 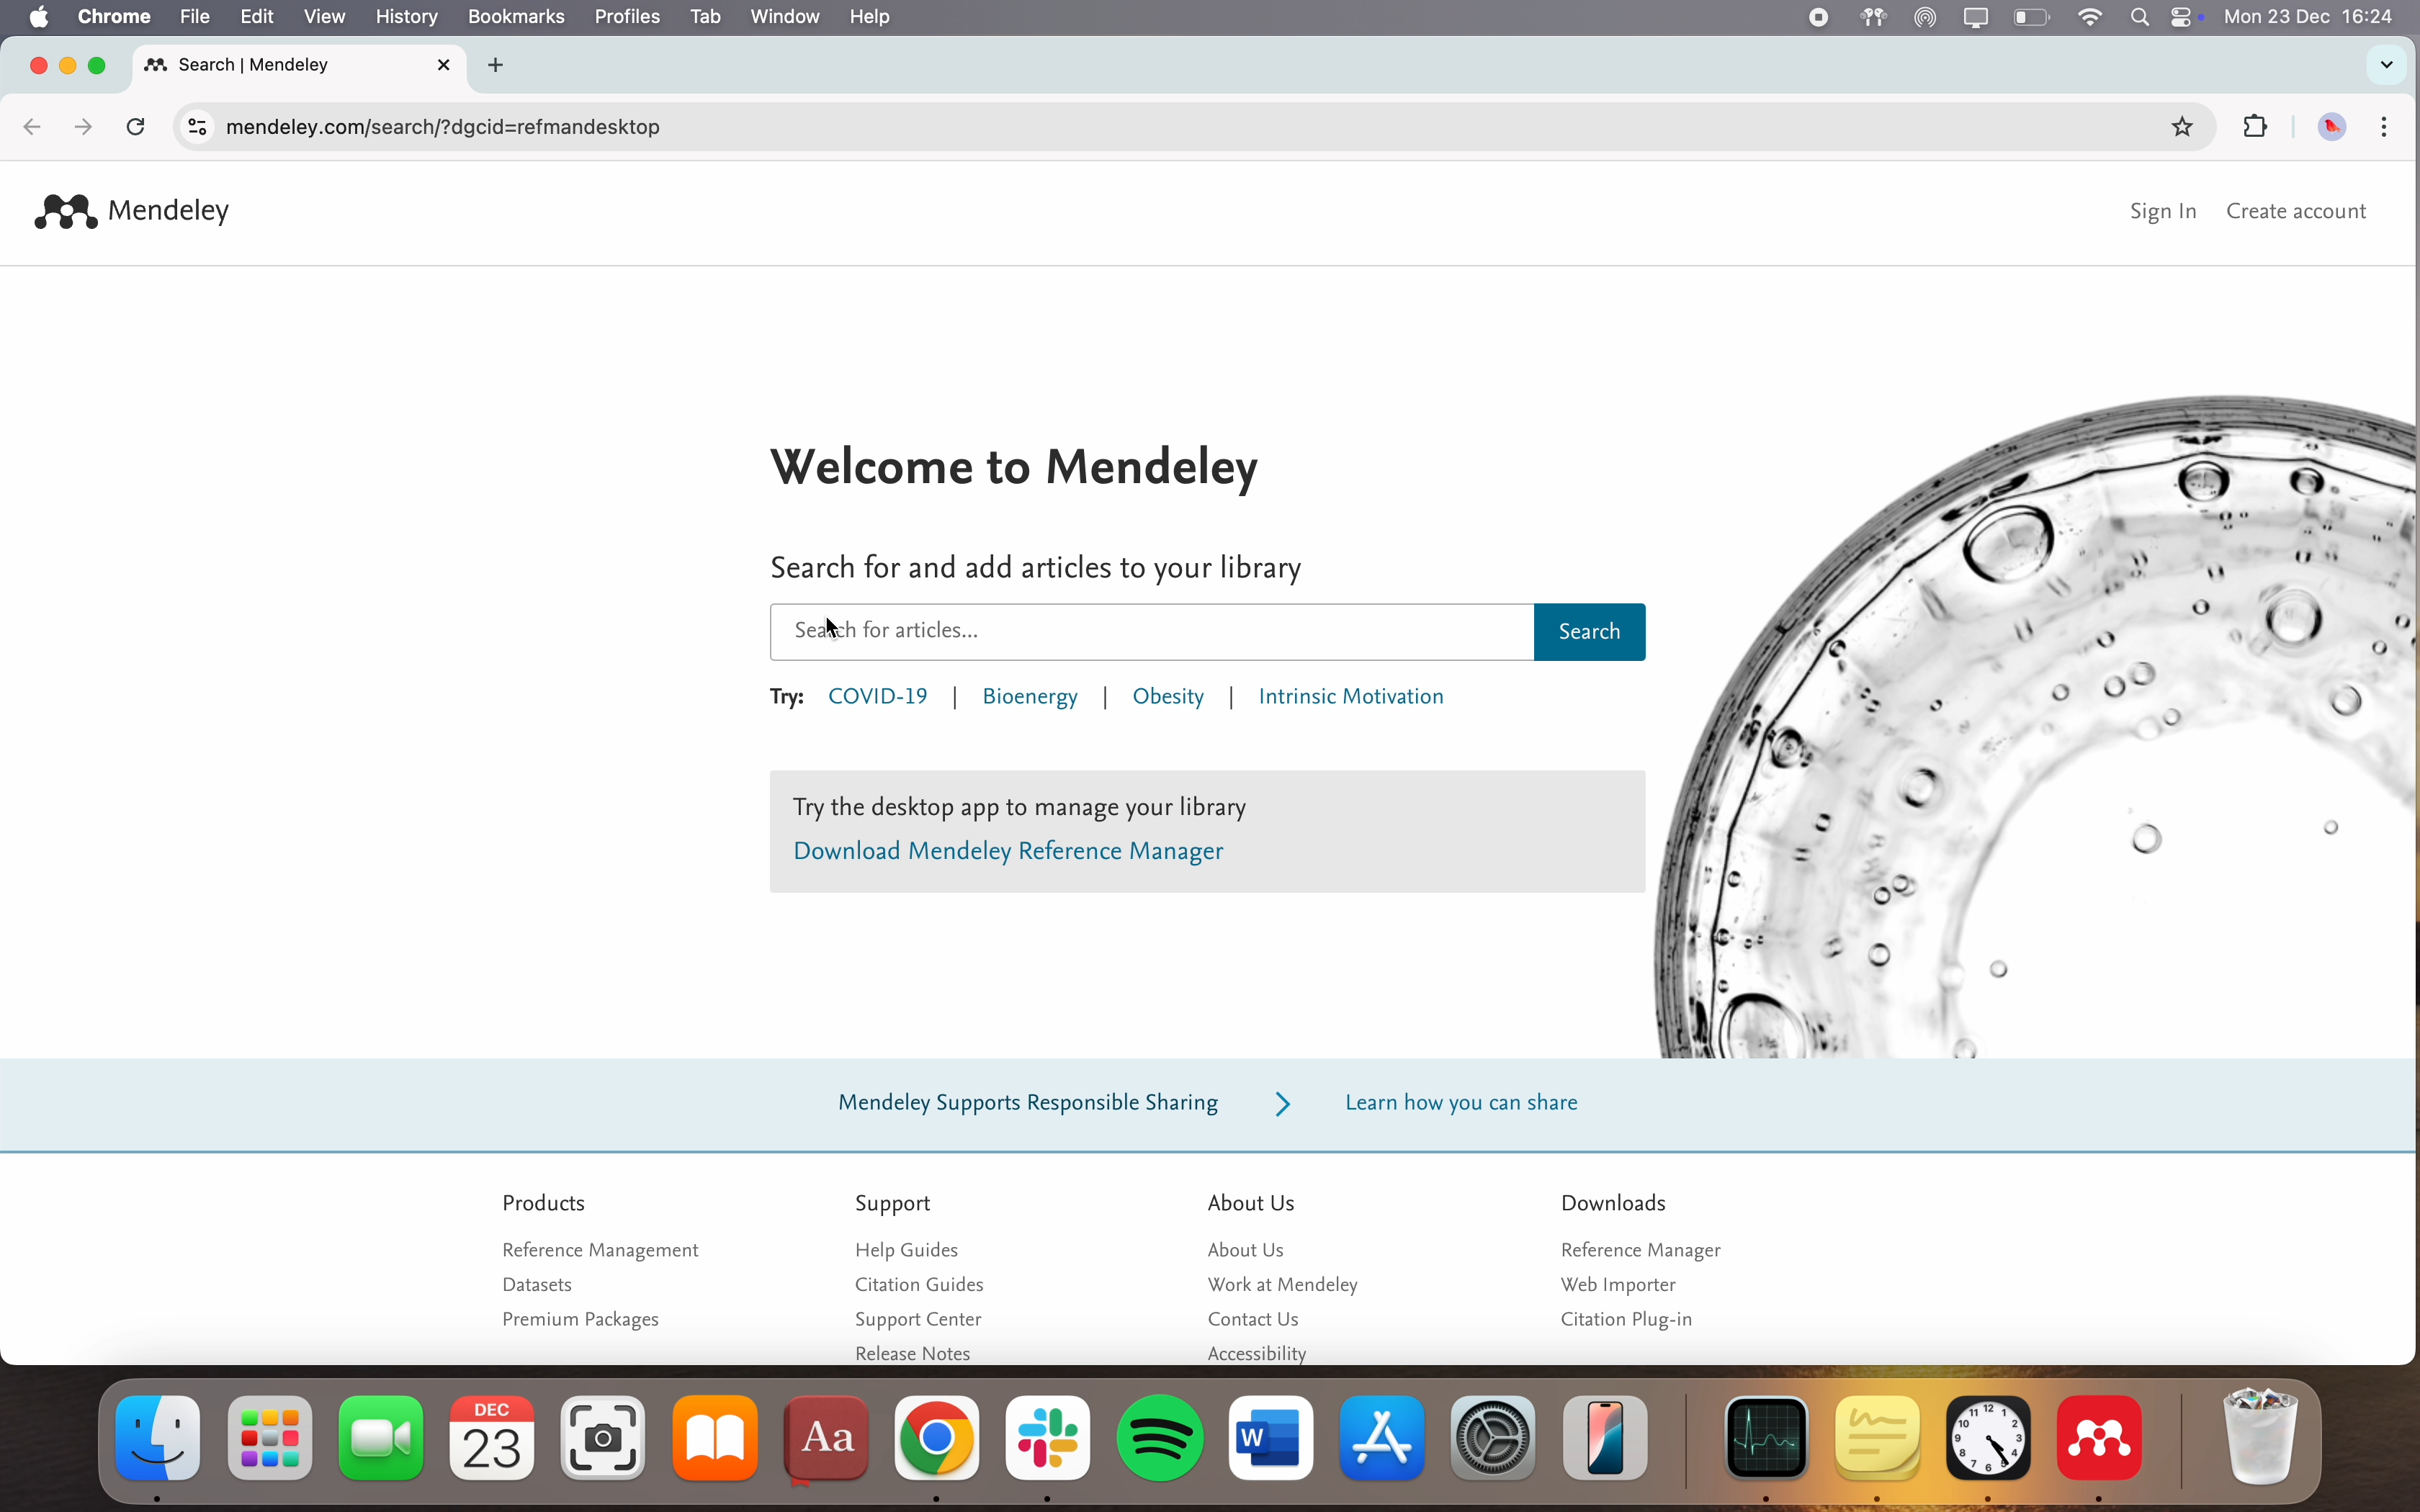 I want to click on launchpad, so click(x=272, y=1439).